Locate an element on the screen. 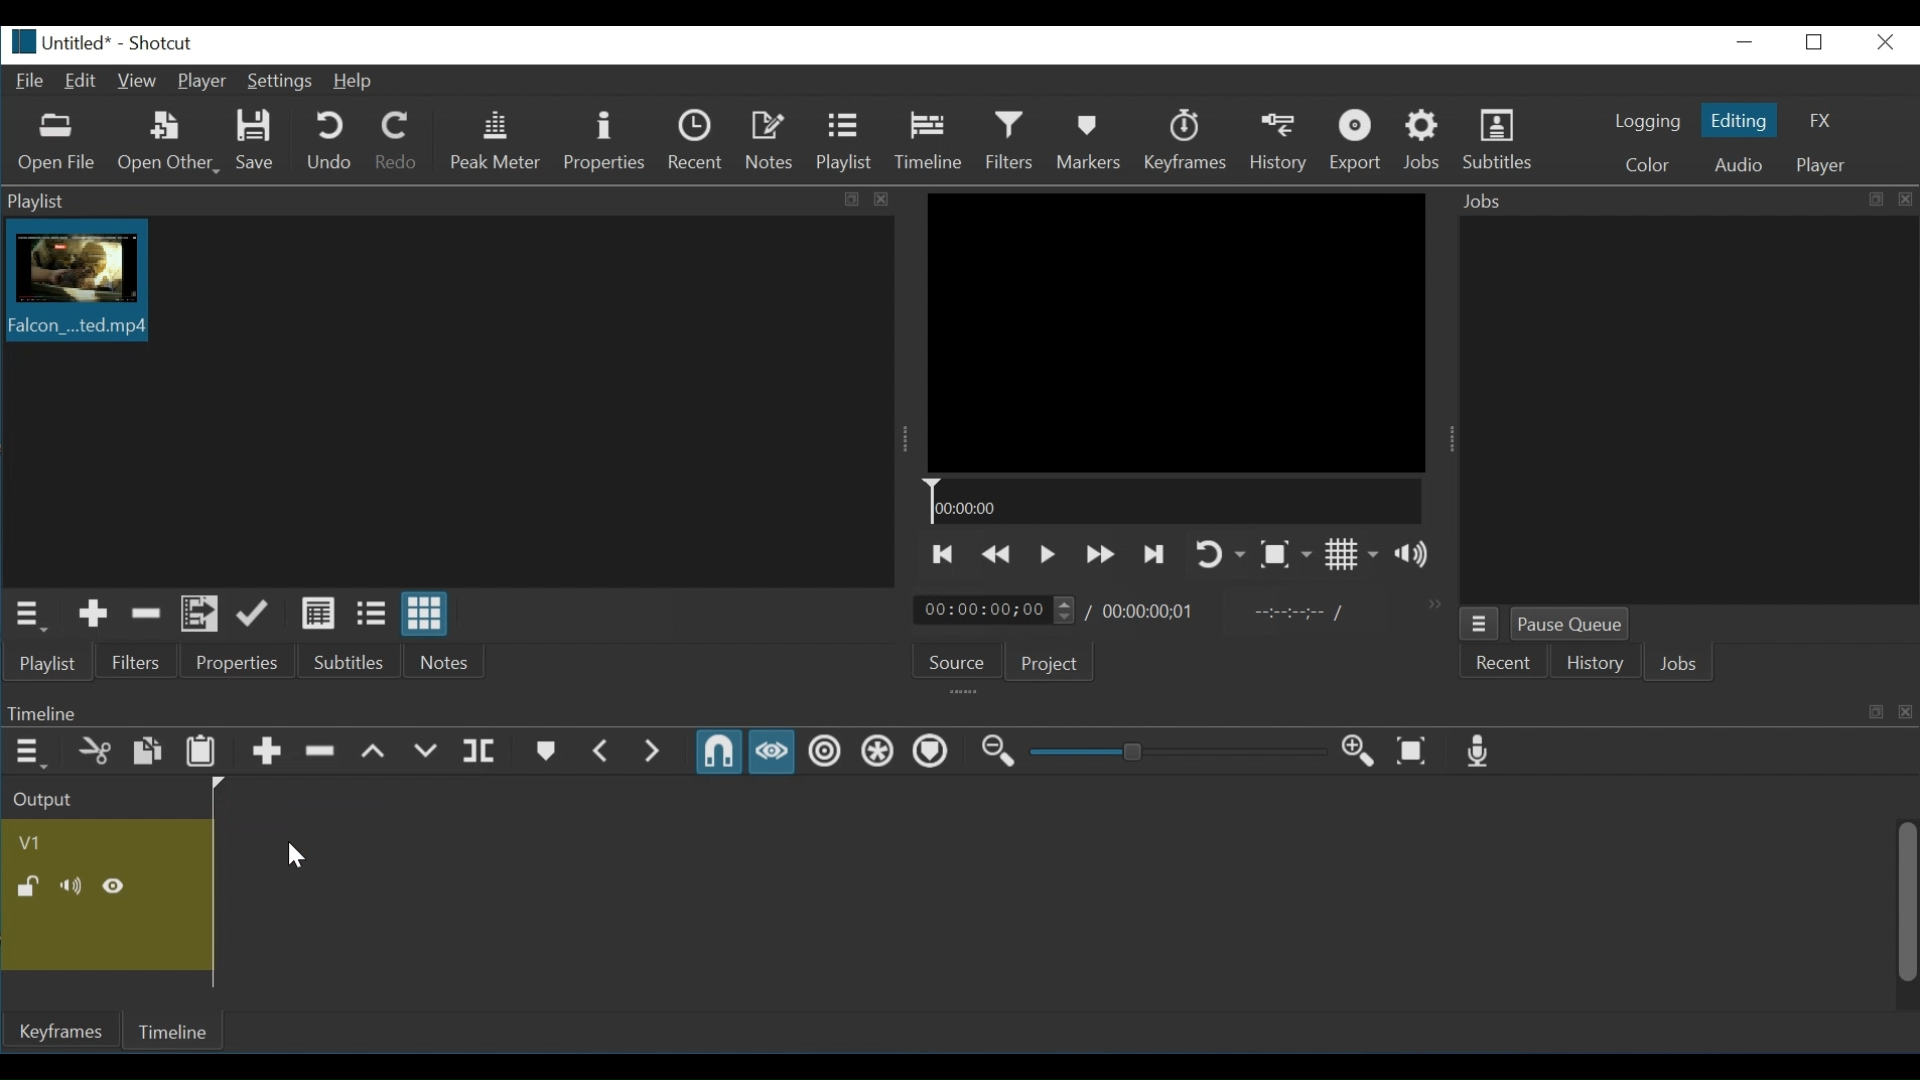 Image resolution: width=1920 pixels, height=1080 pixels. Toggle play or pause is located at coordinates (1047, 555).